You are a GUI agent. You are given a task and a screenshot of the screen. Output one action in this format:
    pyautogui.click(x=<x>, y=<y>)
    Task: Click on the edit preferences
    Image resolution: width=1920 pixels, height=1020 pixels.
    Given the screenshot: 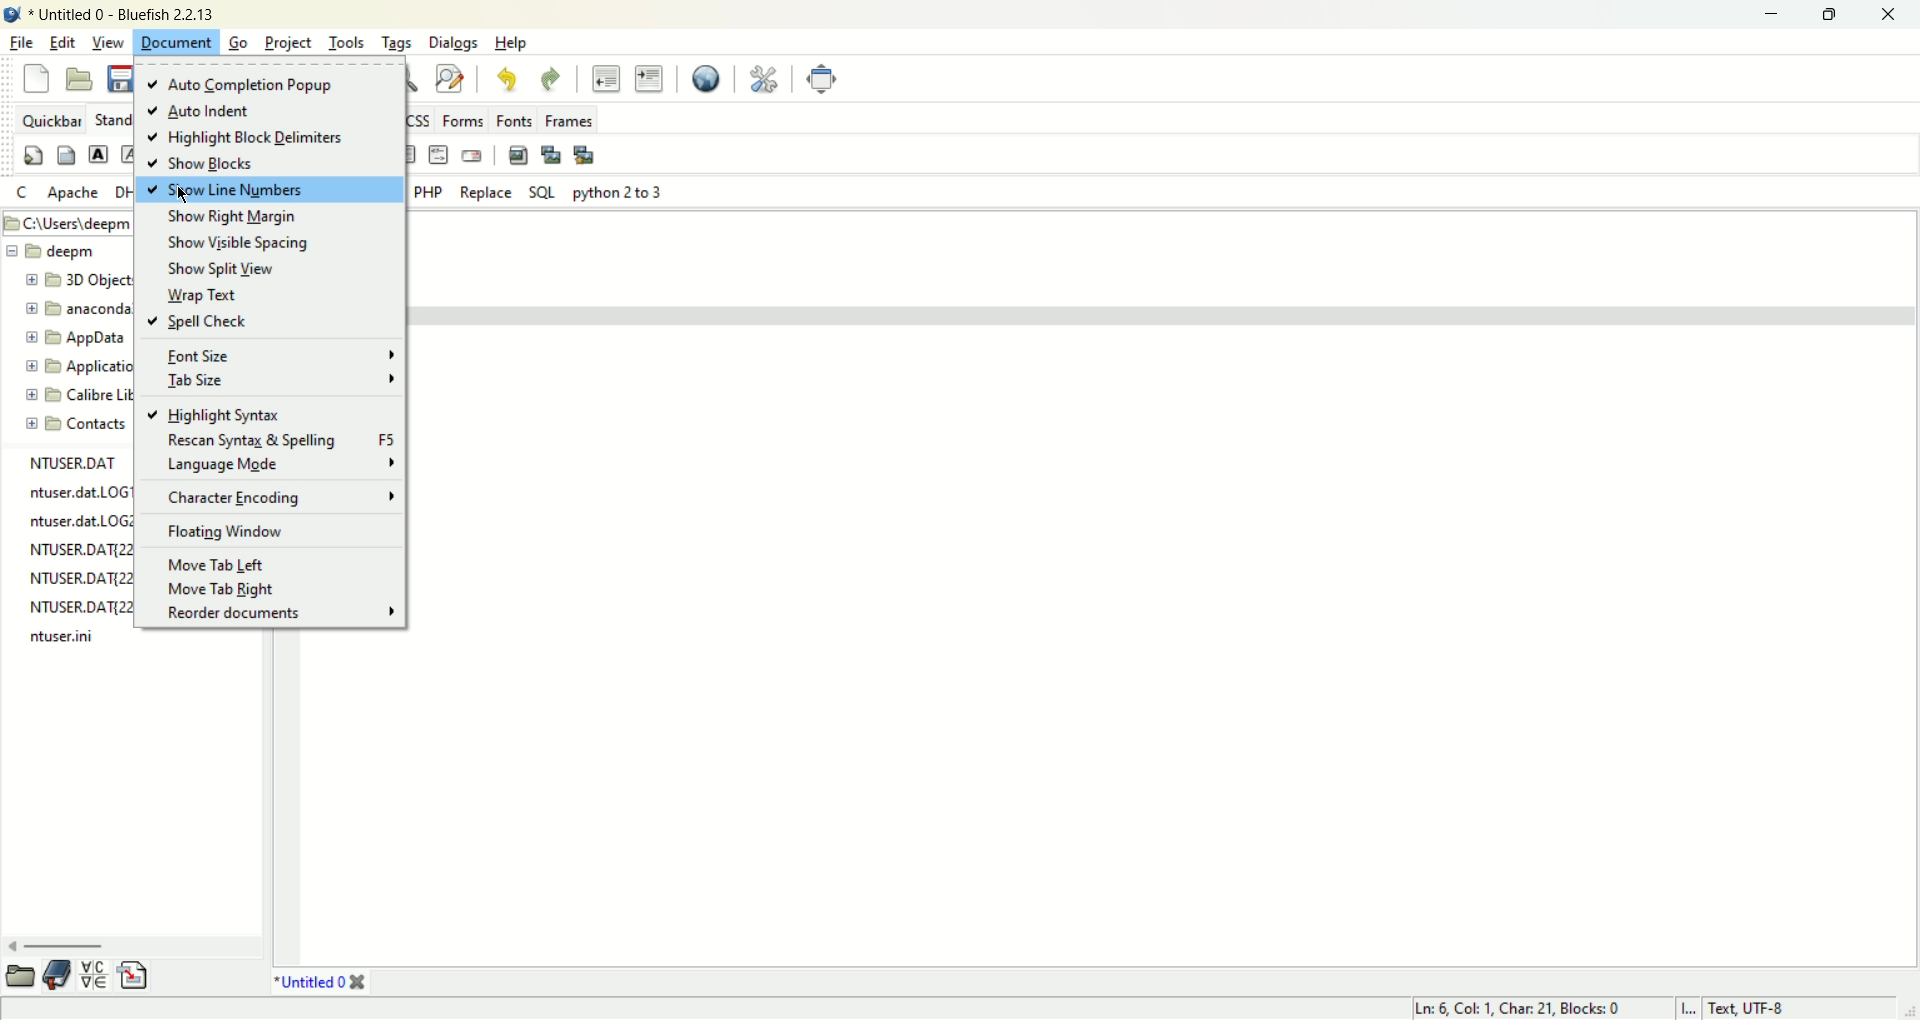 What is the action you would take?
    pyautogui.click(x=759, y=77)
    